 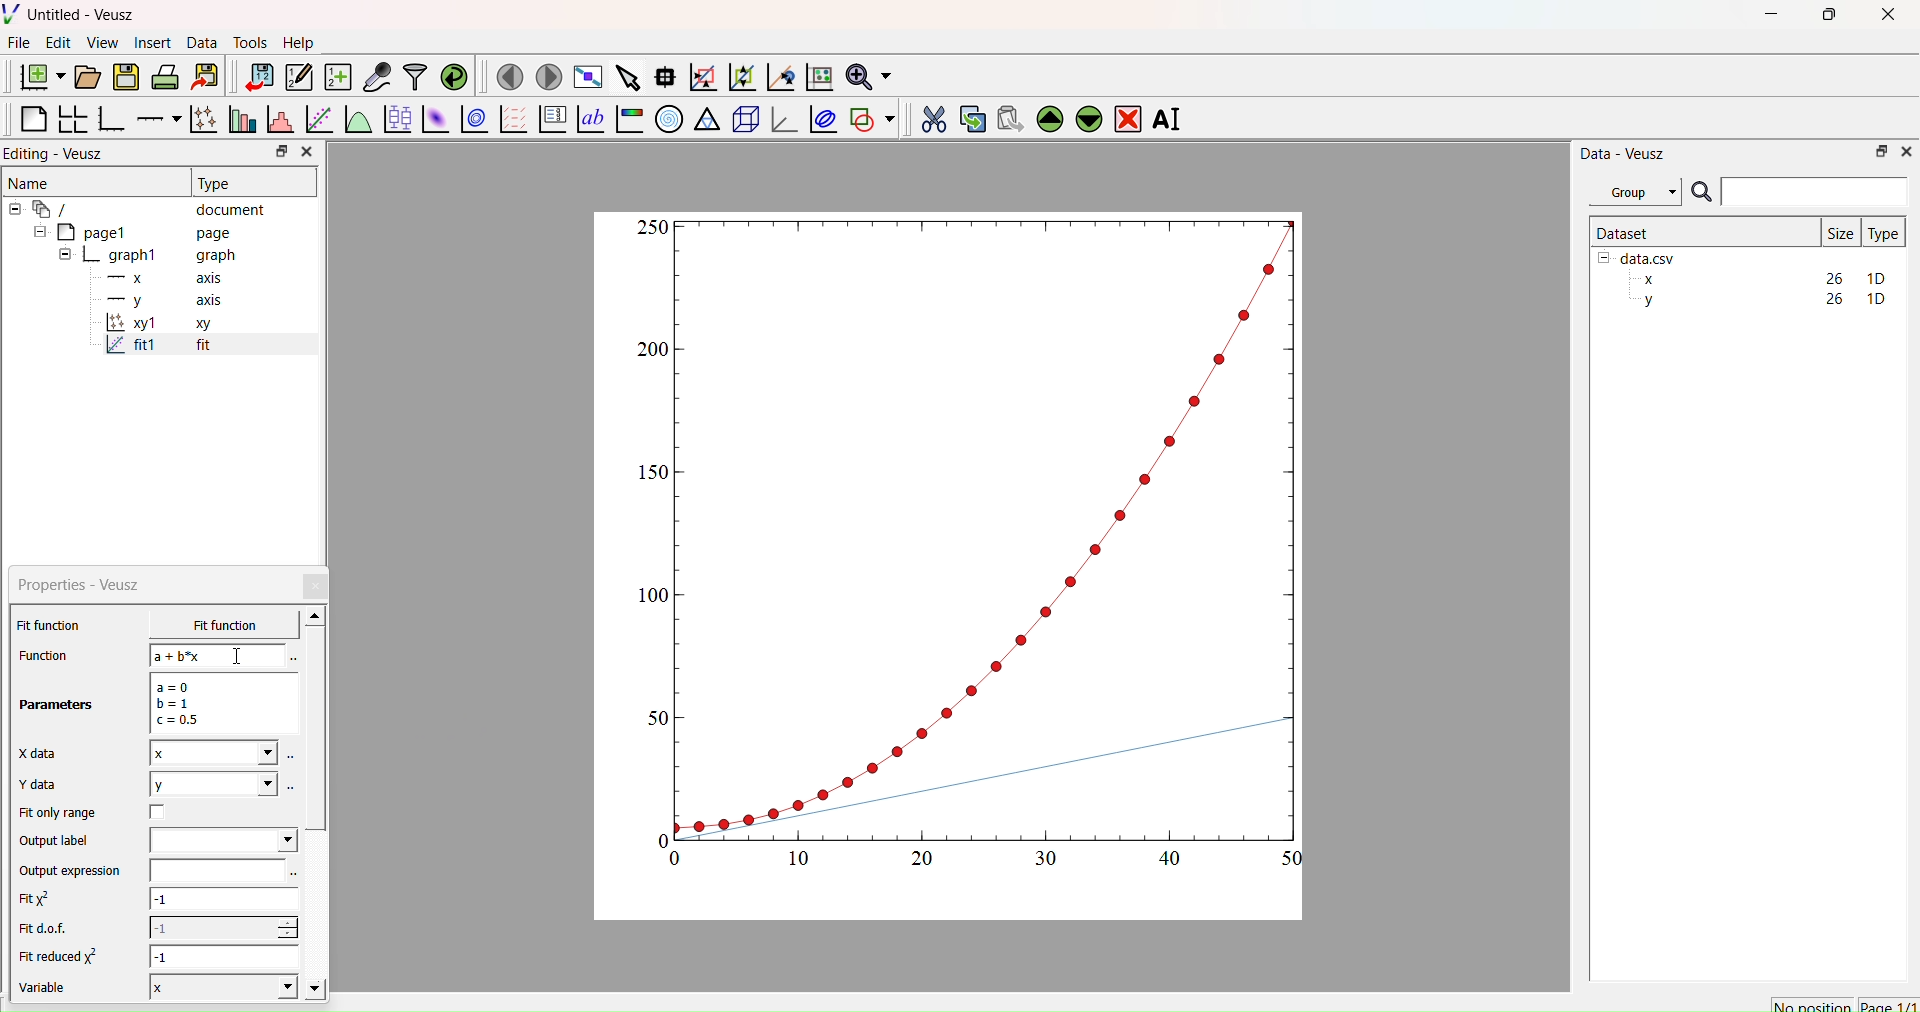 I want to click on Plot a 2d dataset as contours, so click(x=473, y=121).